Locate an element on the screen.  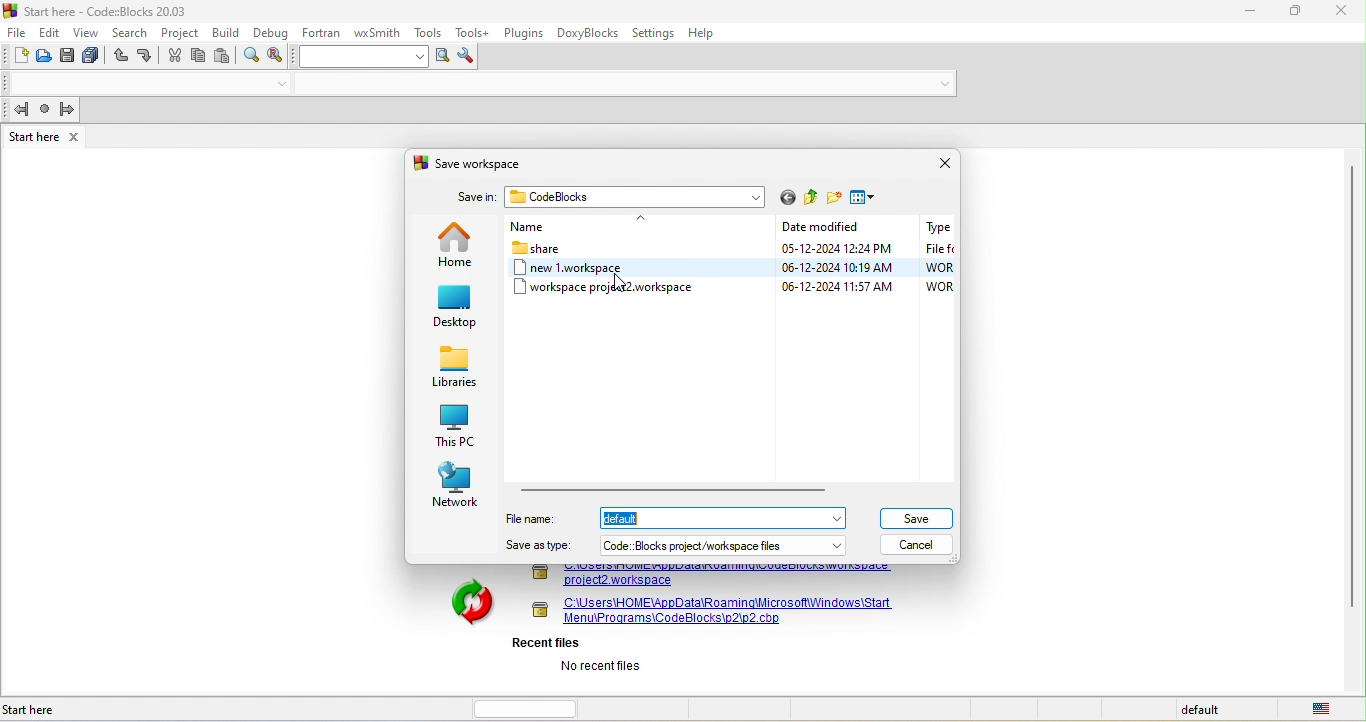
save everything is located at coordinates (94, 58).